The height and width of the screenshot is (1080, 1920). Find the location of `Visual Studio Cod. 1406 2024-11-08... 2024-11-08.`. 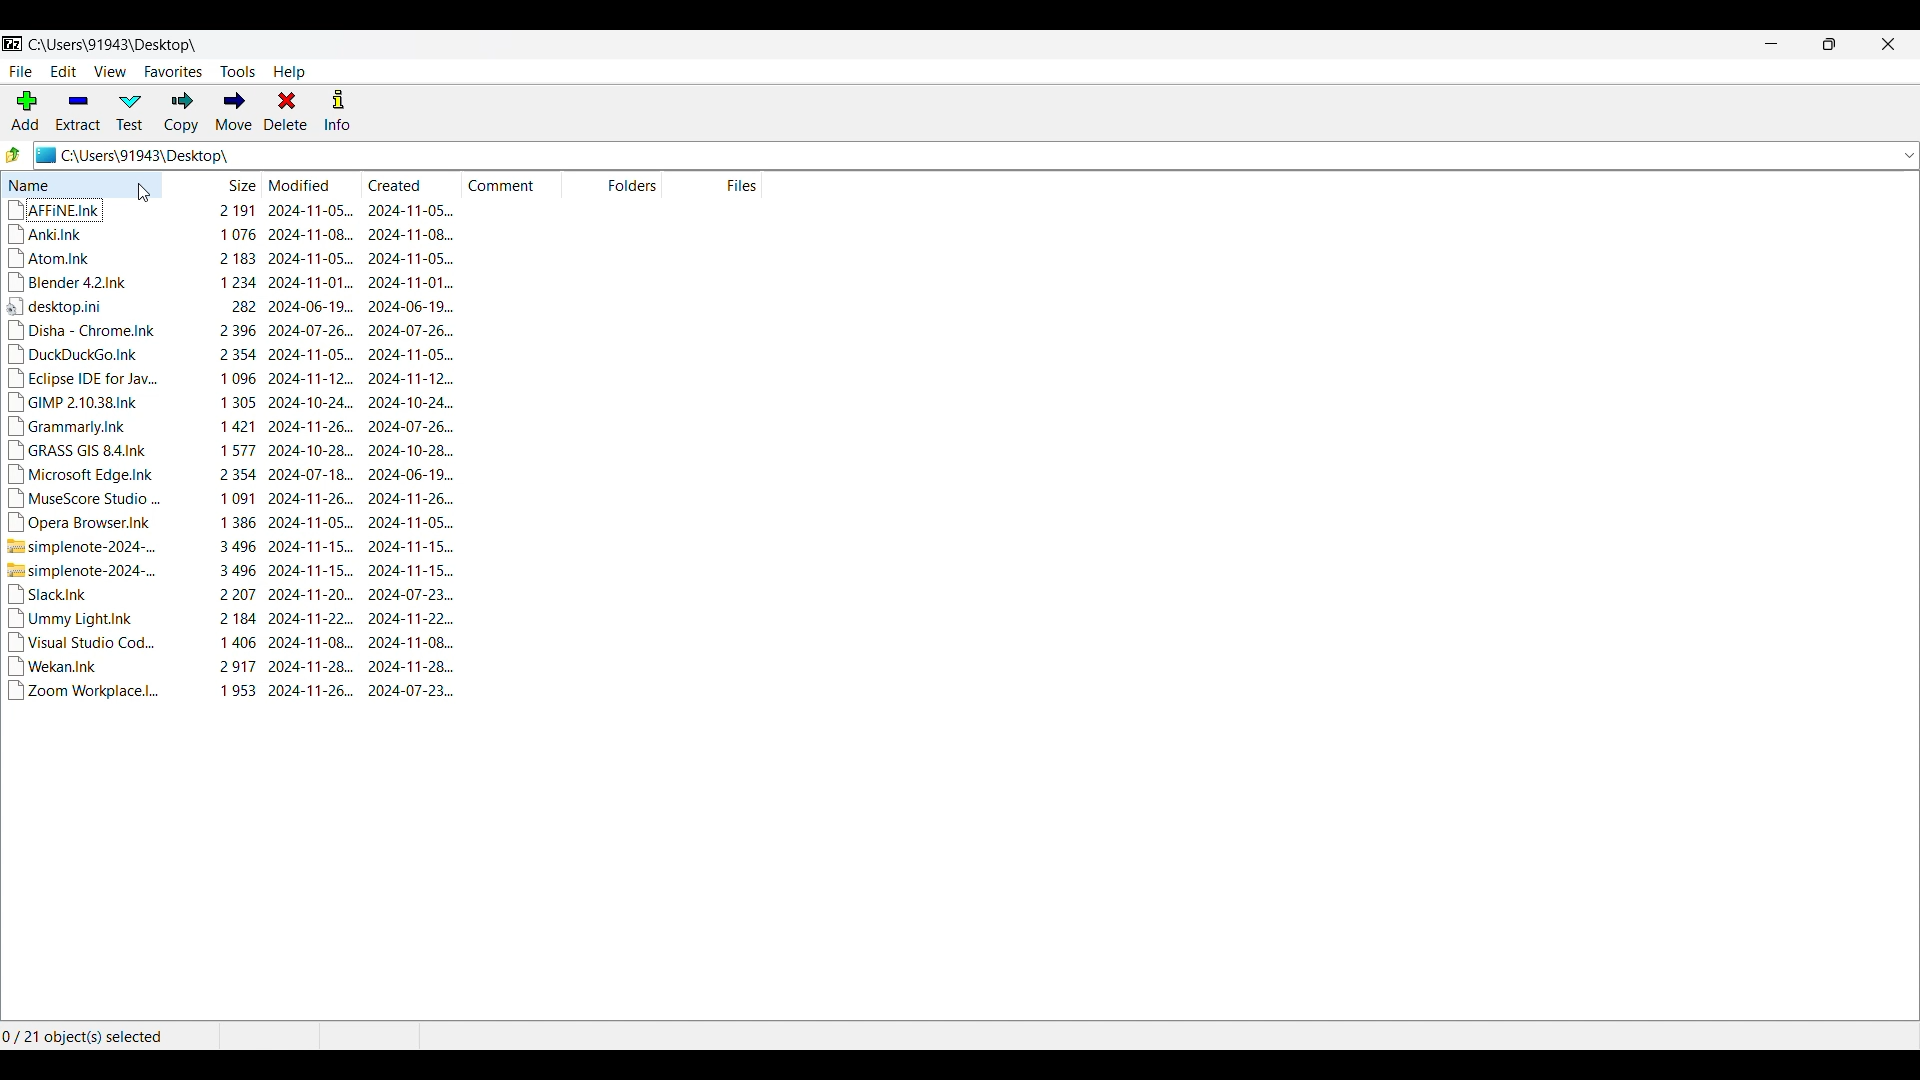

Visual Studio Cod. 1406 2024-11-08... 2024-11-08. is located at coordinates (232, 642).